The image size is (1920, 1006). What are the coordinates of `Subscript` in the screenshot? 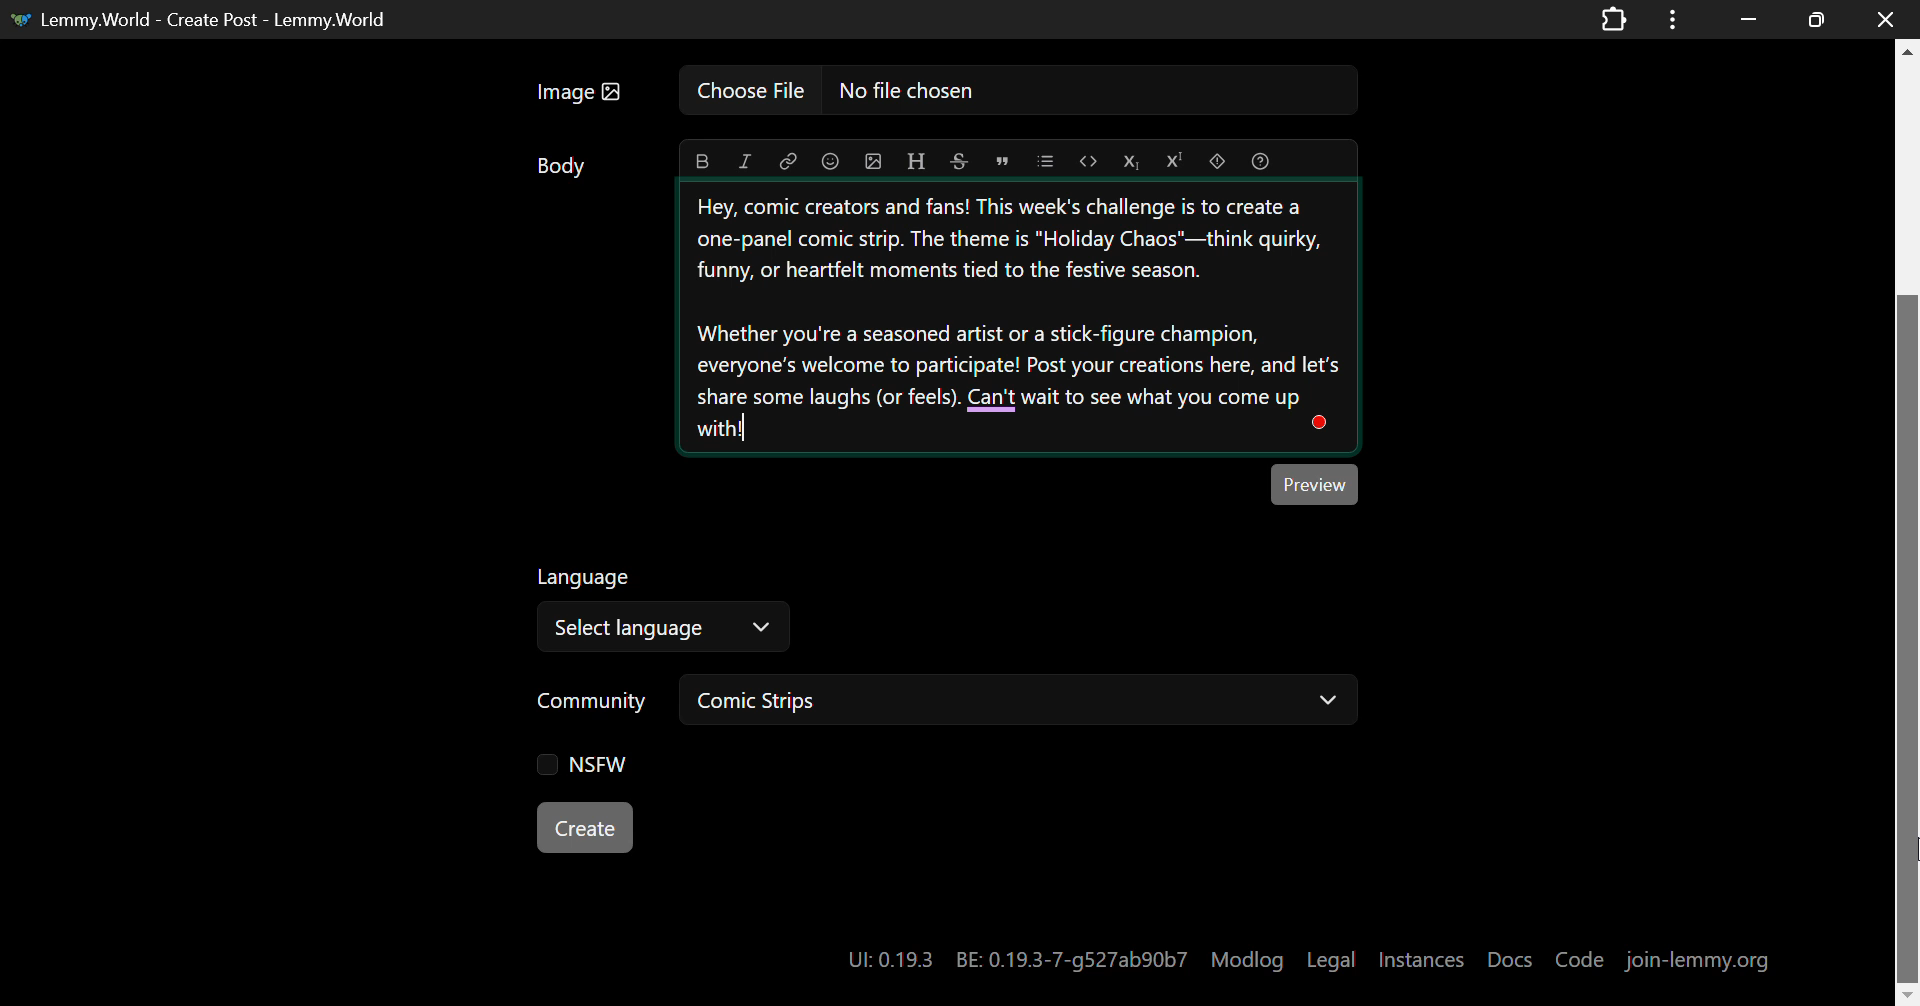 It's located at (1129, 161).